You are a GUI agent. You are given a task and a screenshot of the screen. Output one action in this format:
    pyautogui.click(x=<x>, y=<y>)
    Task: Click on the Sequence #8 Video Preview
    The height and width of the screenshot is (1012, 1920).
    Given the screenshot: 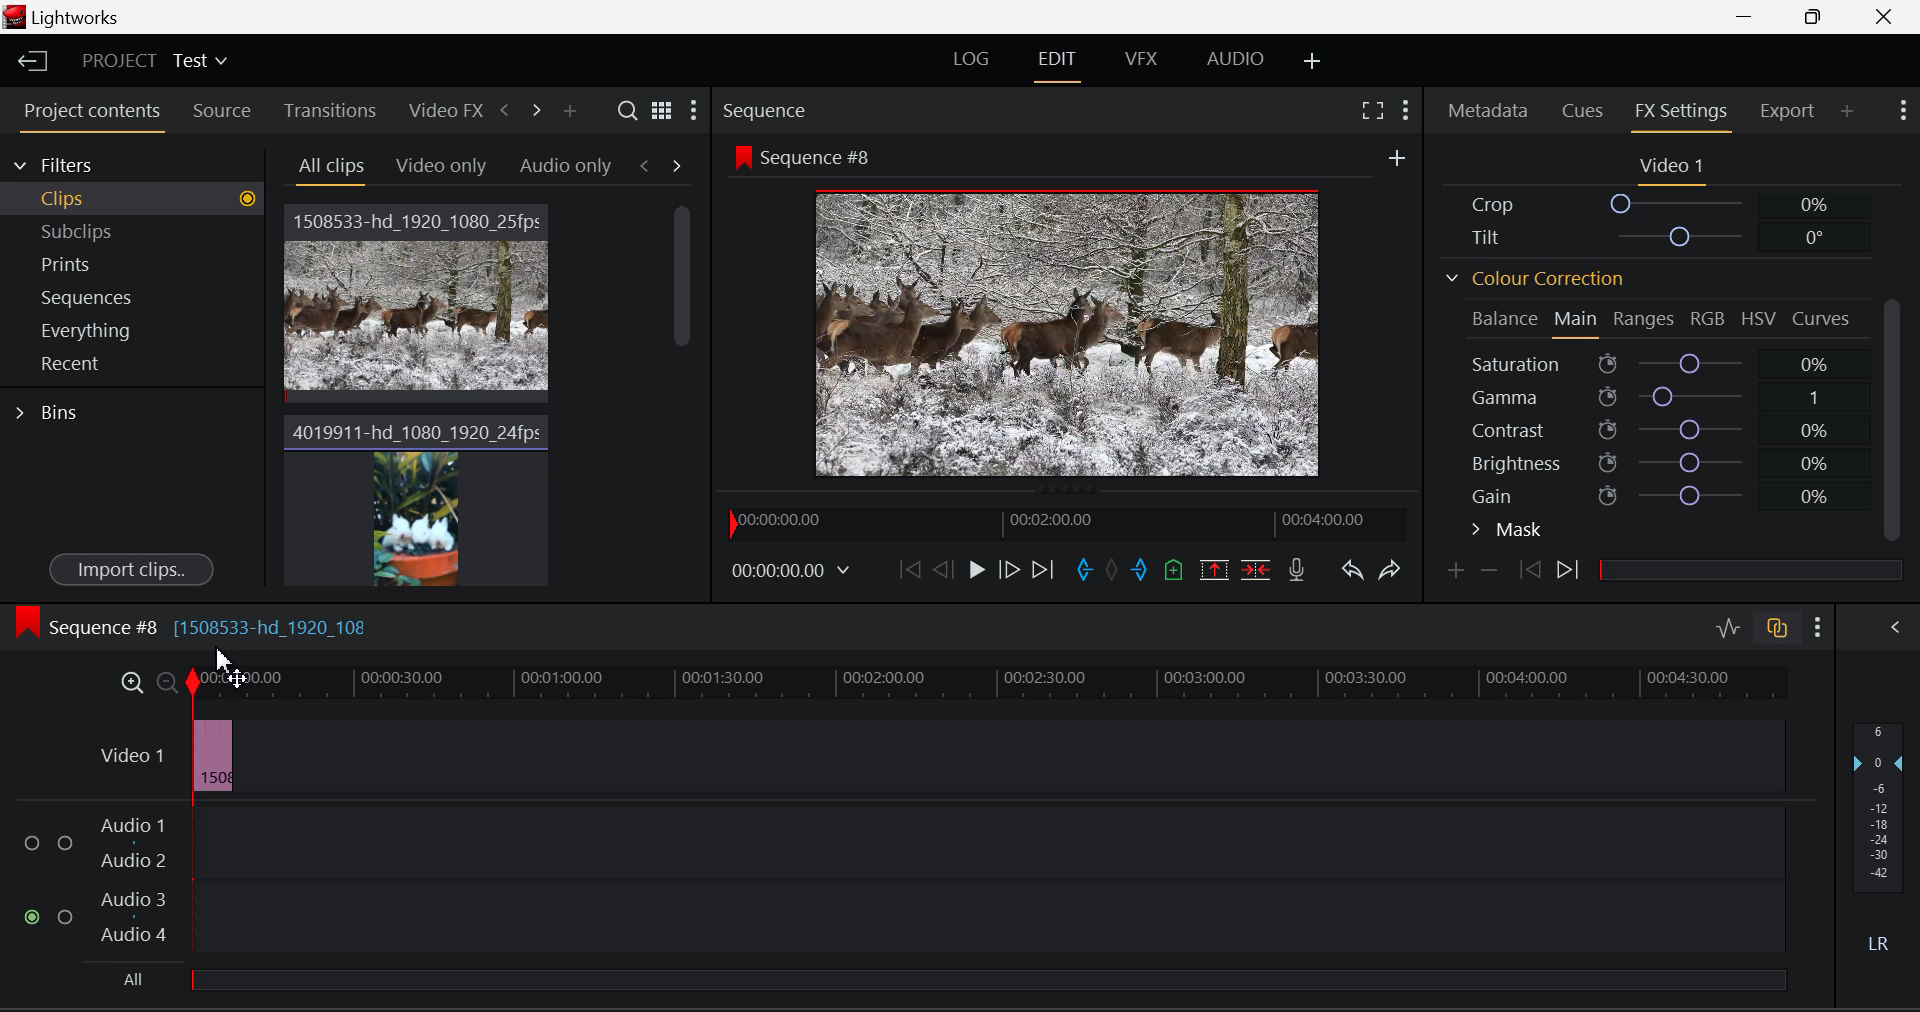 What is the action you would take?
    pyautogui.click(x=1067, y=334)
    